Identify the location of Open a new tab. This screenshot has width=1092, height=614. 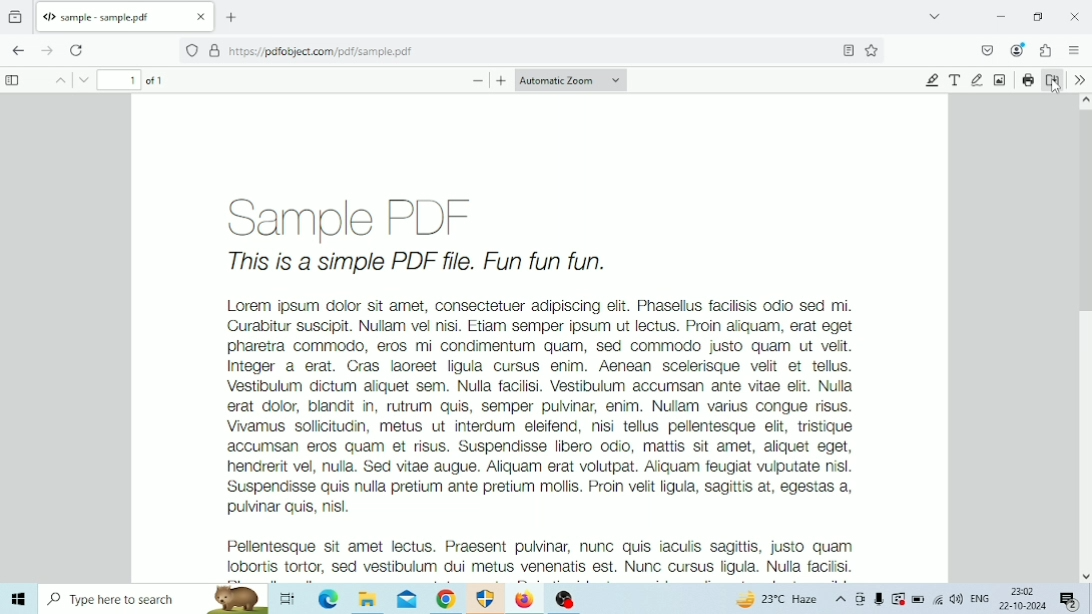
(231, 17).